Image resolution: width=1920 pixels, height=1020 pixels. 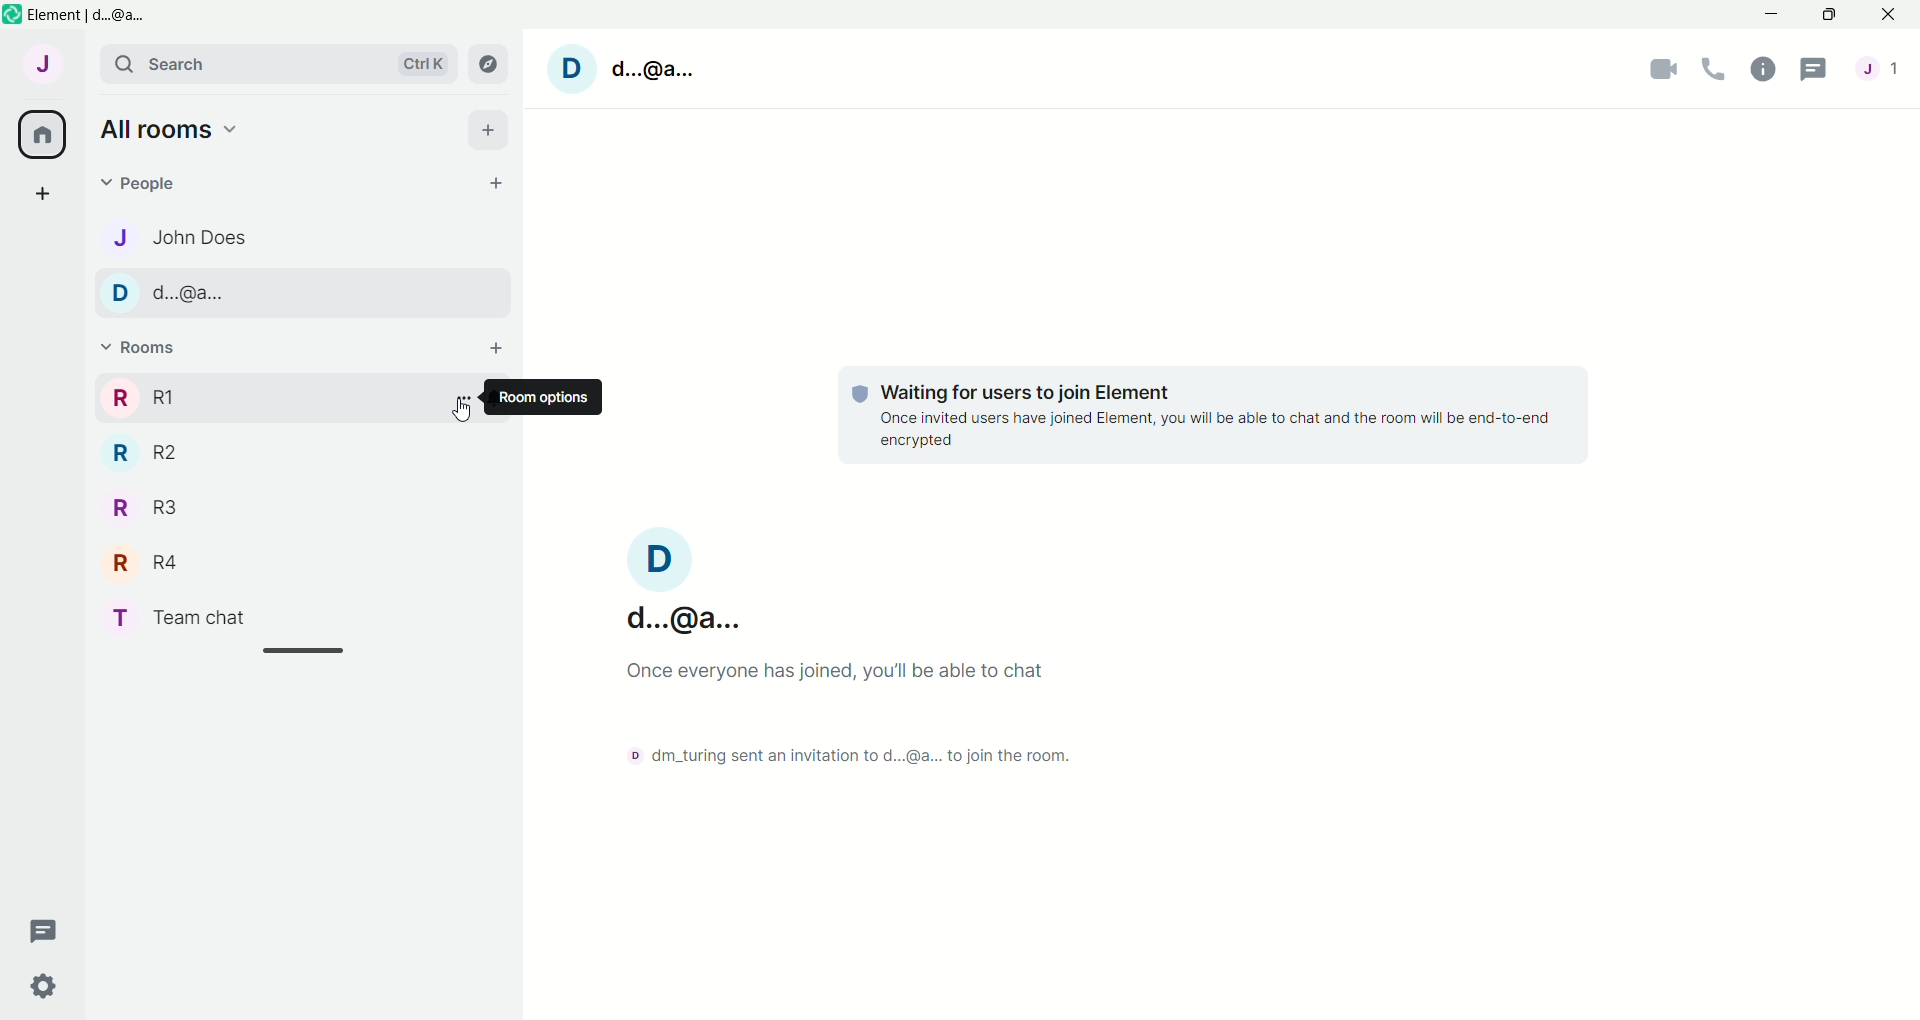 I want to click on R R3, so click(x=157, y=510).